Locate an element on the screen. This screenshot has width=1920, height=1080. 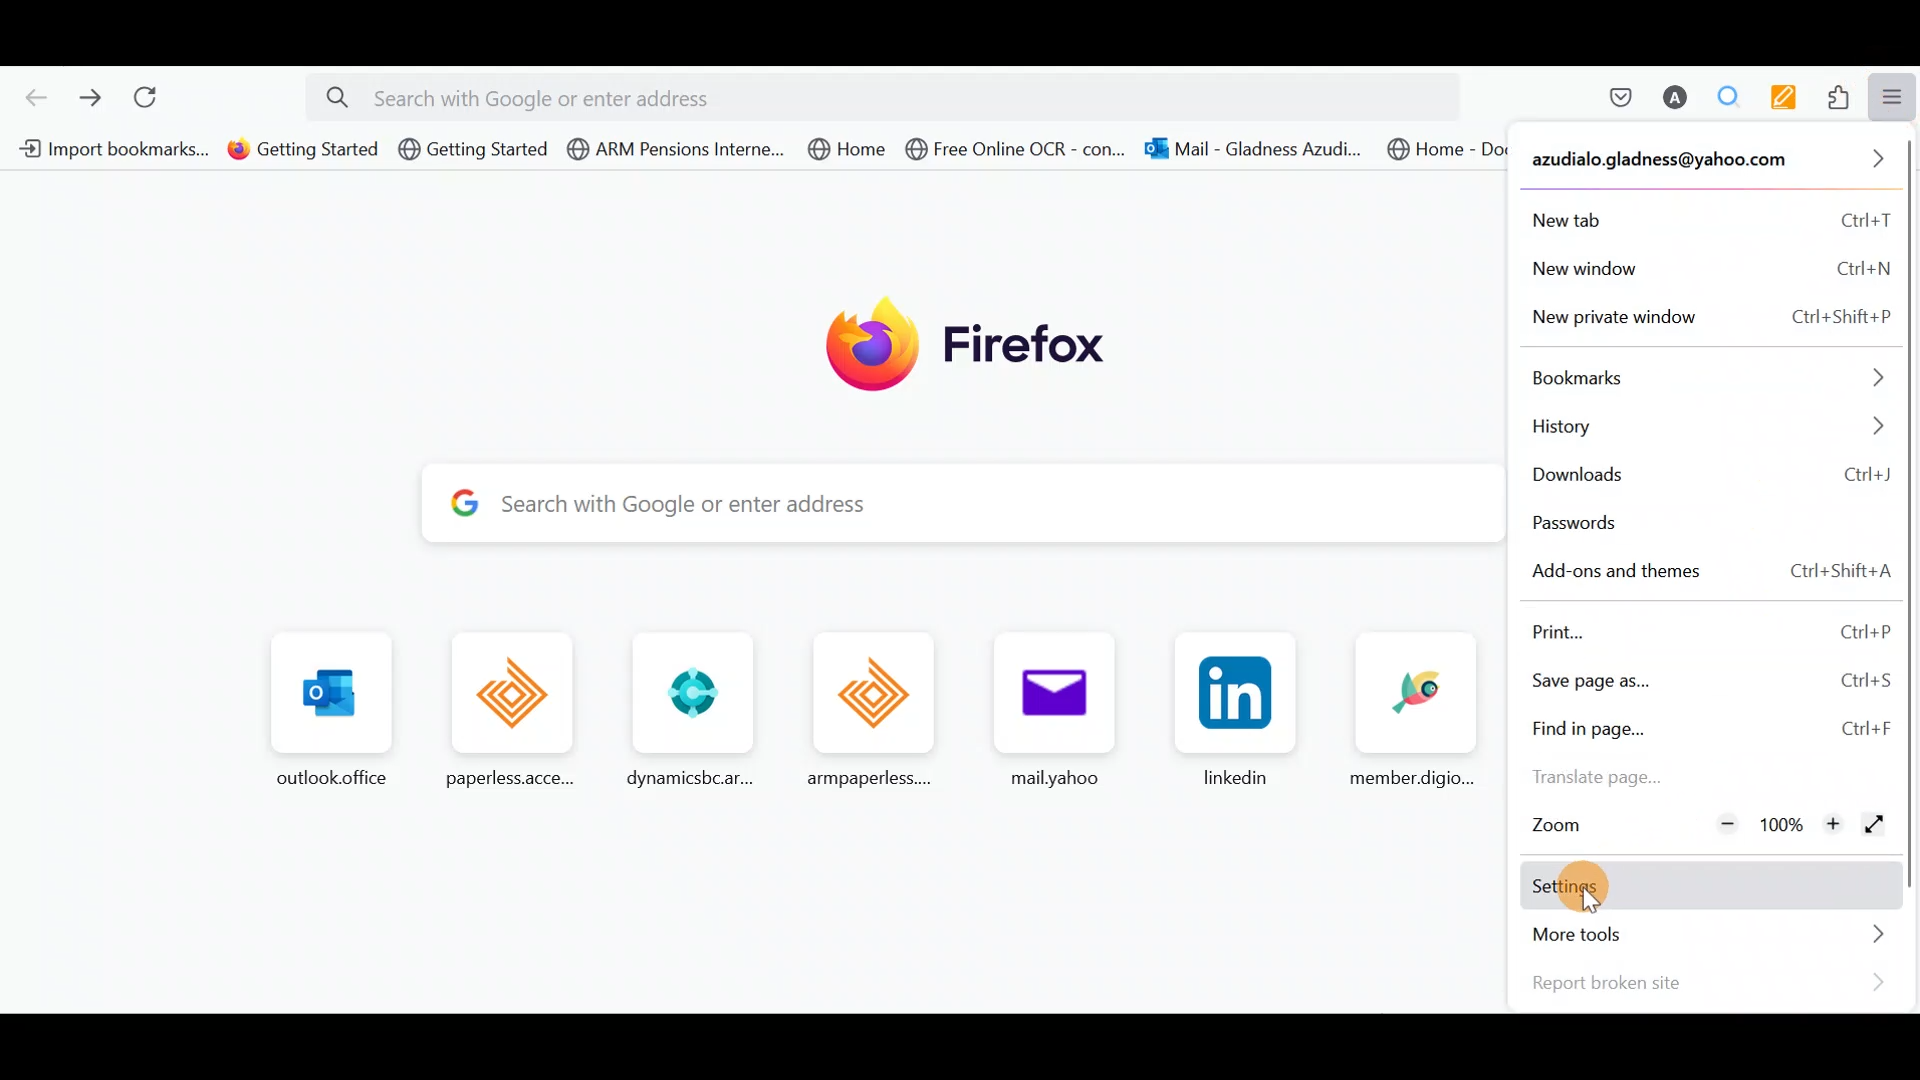
Reload current page is located at coordinates (152, 98).